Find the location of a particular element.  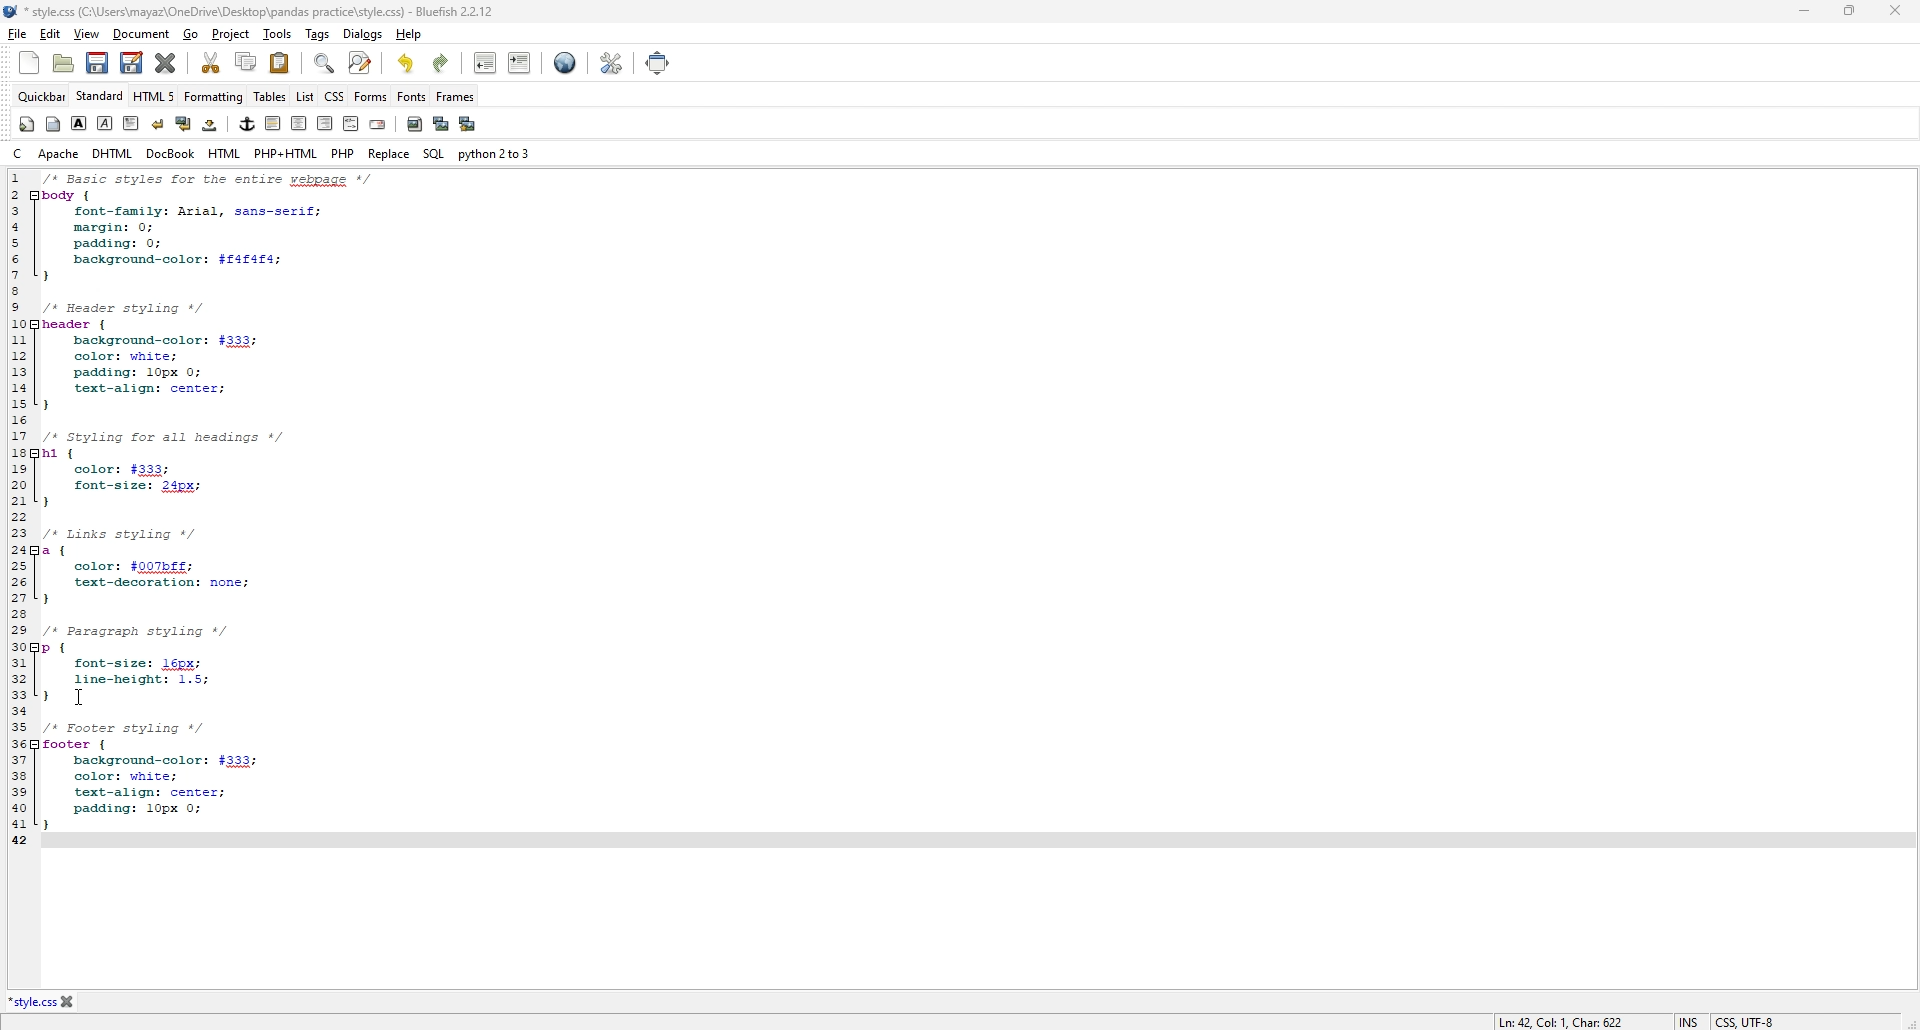

save as is located at coordinates (133, 63).